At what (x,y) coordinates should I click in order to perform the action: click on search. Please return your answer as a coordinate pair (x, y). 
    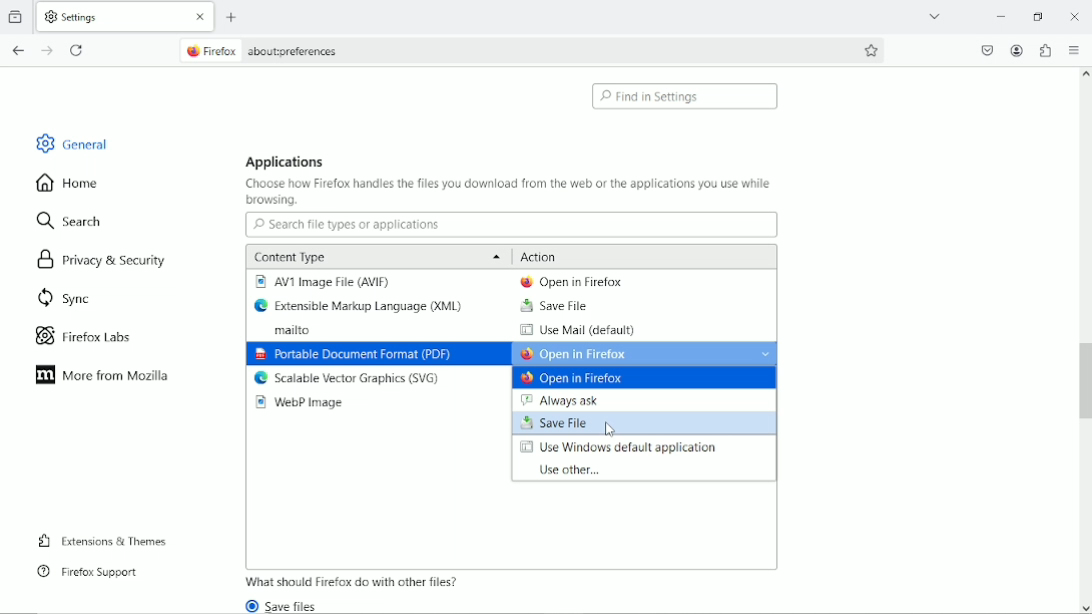
    Looking at the image, I should click on (72, 219).